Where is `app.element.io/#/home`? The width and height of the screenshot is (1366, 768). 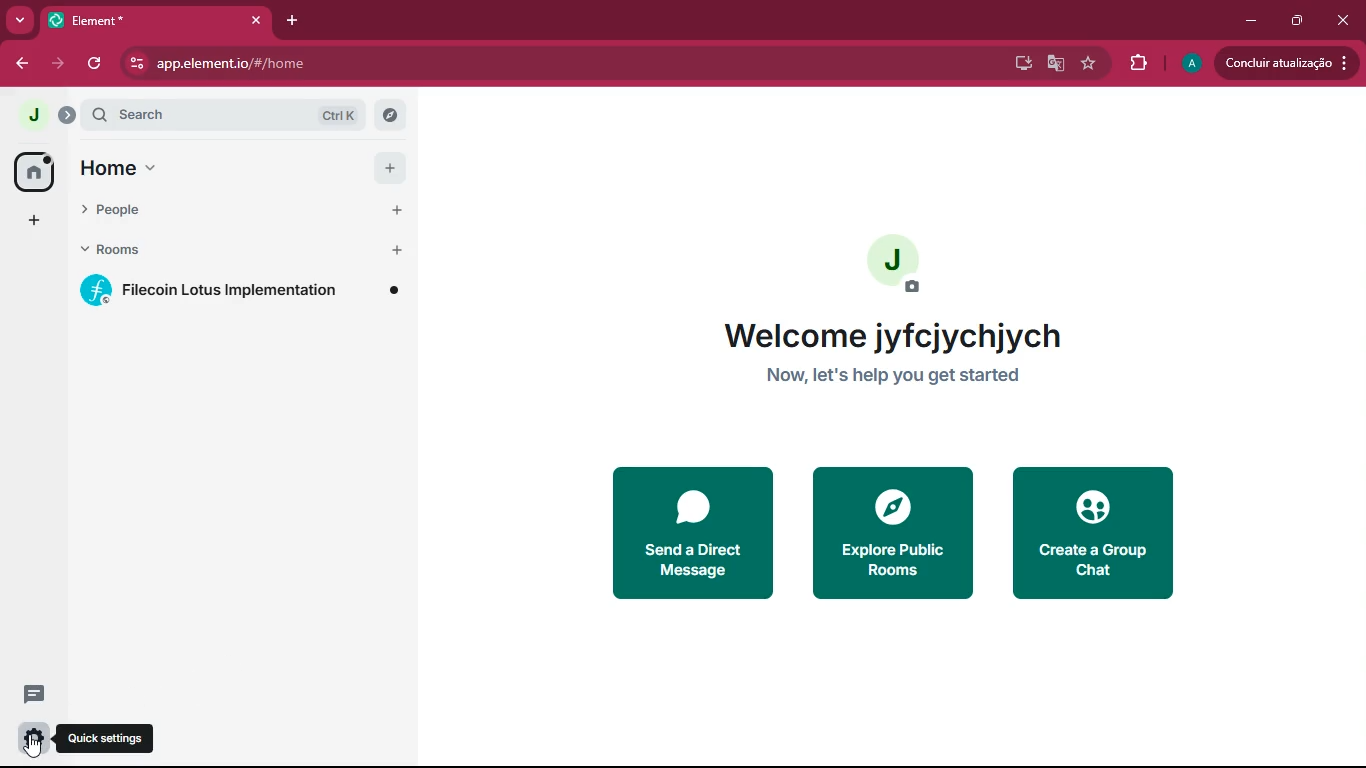 app.element.io/#/home is located at coordinates (390, 64).